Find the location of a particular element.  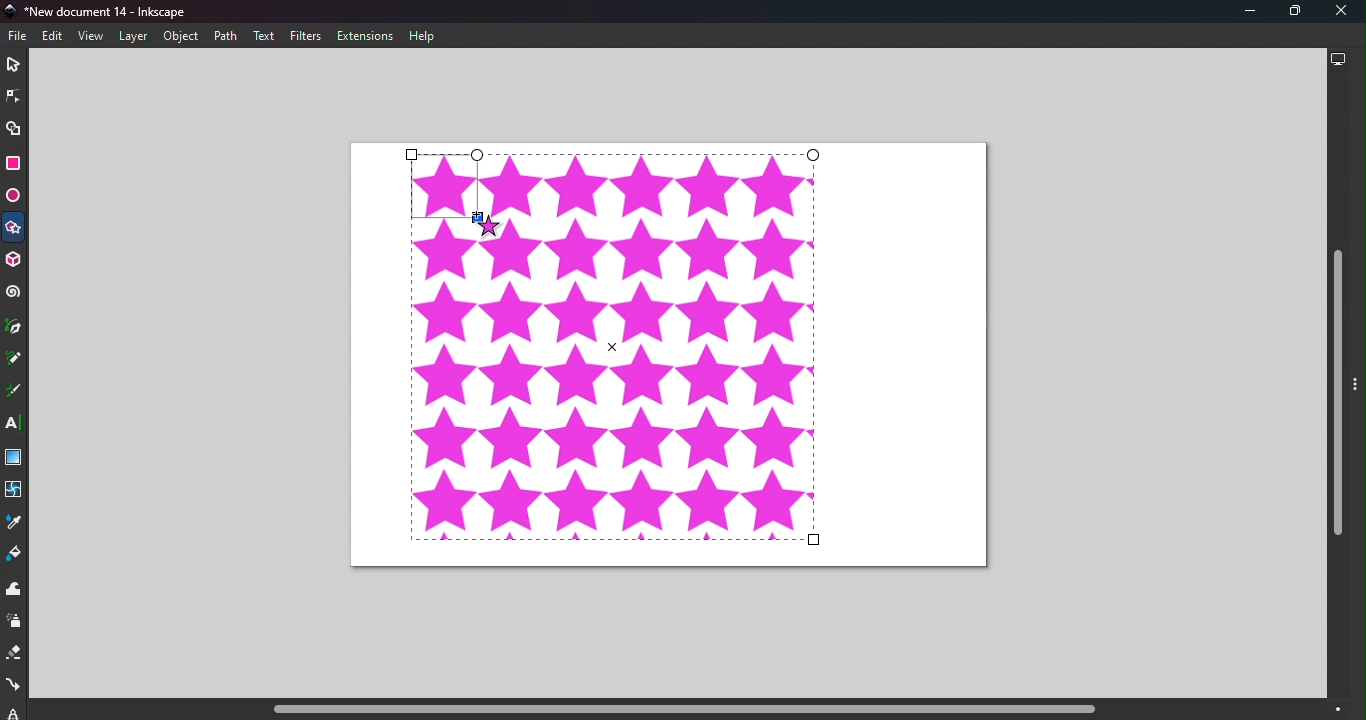

File is located at coordinates (21, 36).